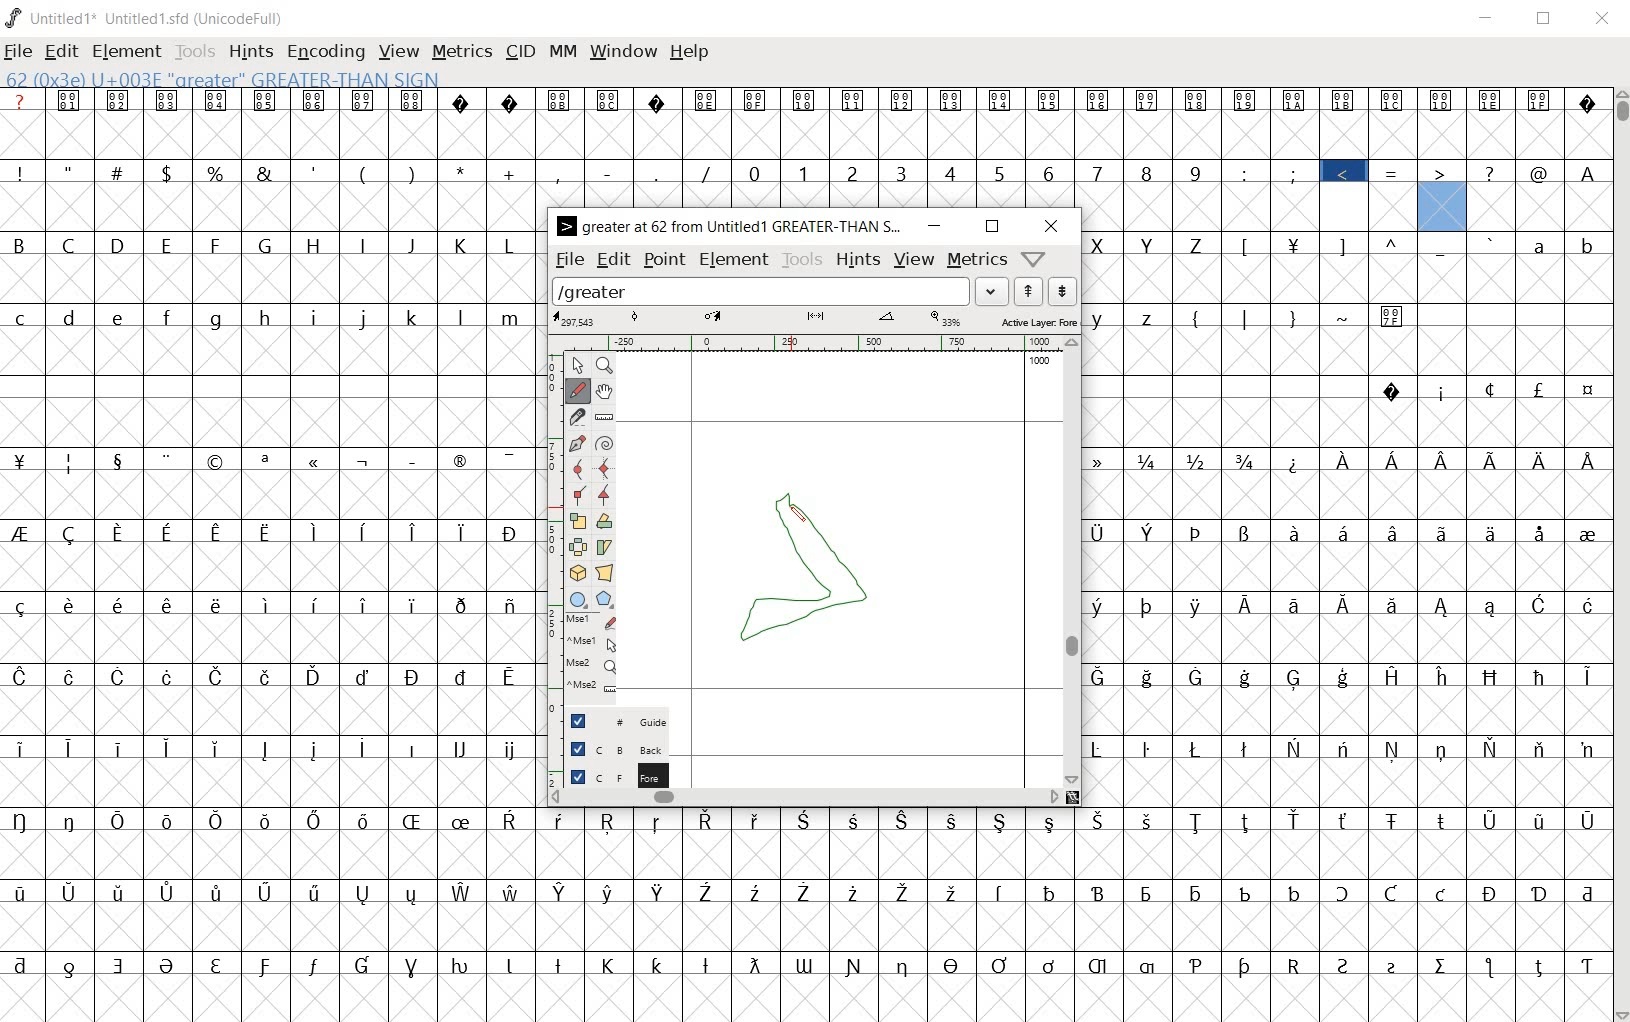 The height and width of the screenshot is (1022, 1630). Describe the element at coordinates (1074, 915) in the screenshot. I see `glyph characters` at that location.